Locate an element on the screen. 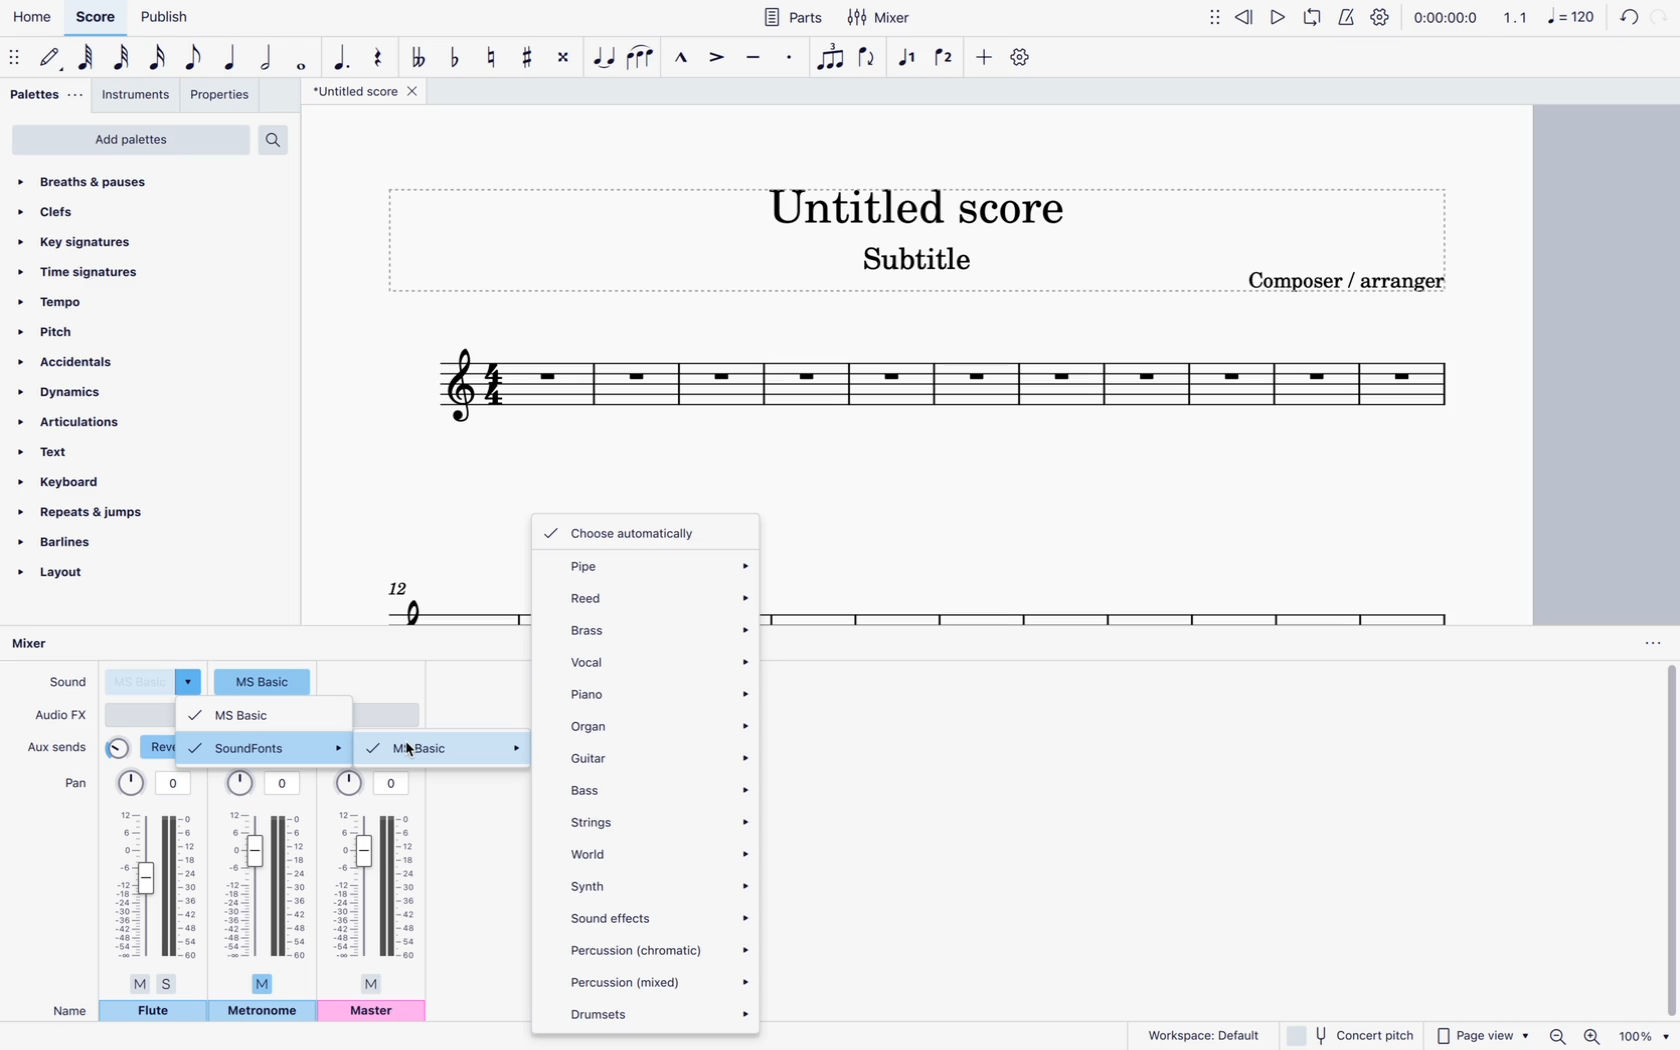 Image resolution: width=1680 pixels, height=1050 pixels. marcato is located at coordinates (678, 56).